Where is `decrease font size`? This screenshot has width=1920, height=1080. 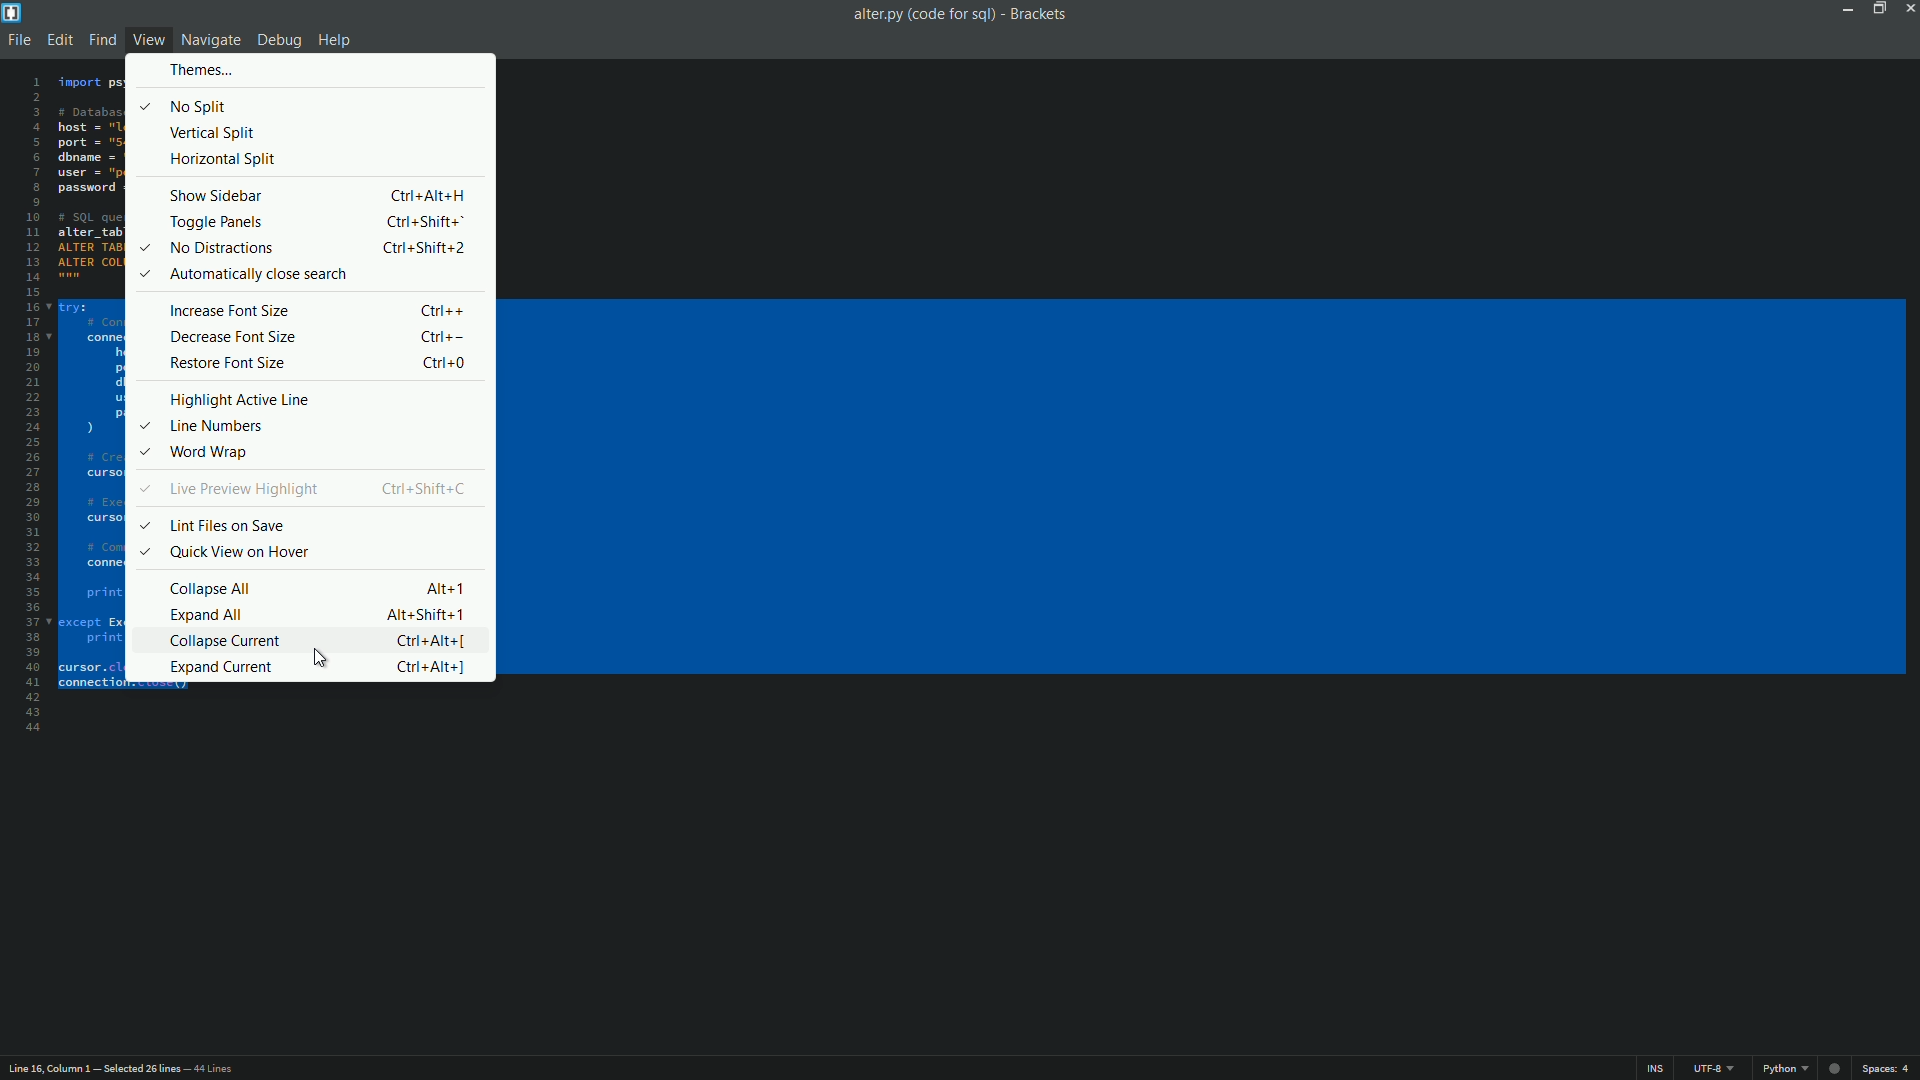
decrease font size is located at coordinates (231, 337).